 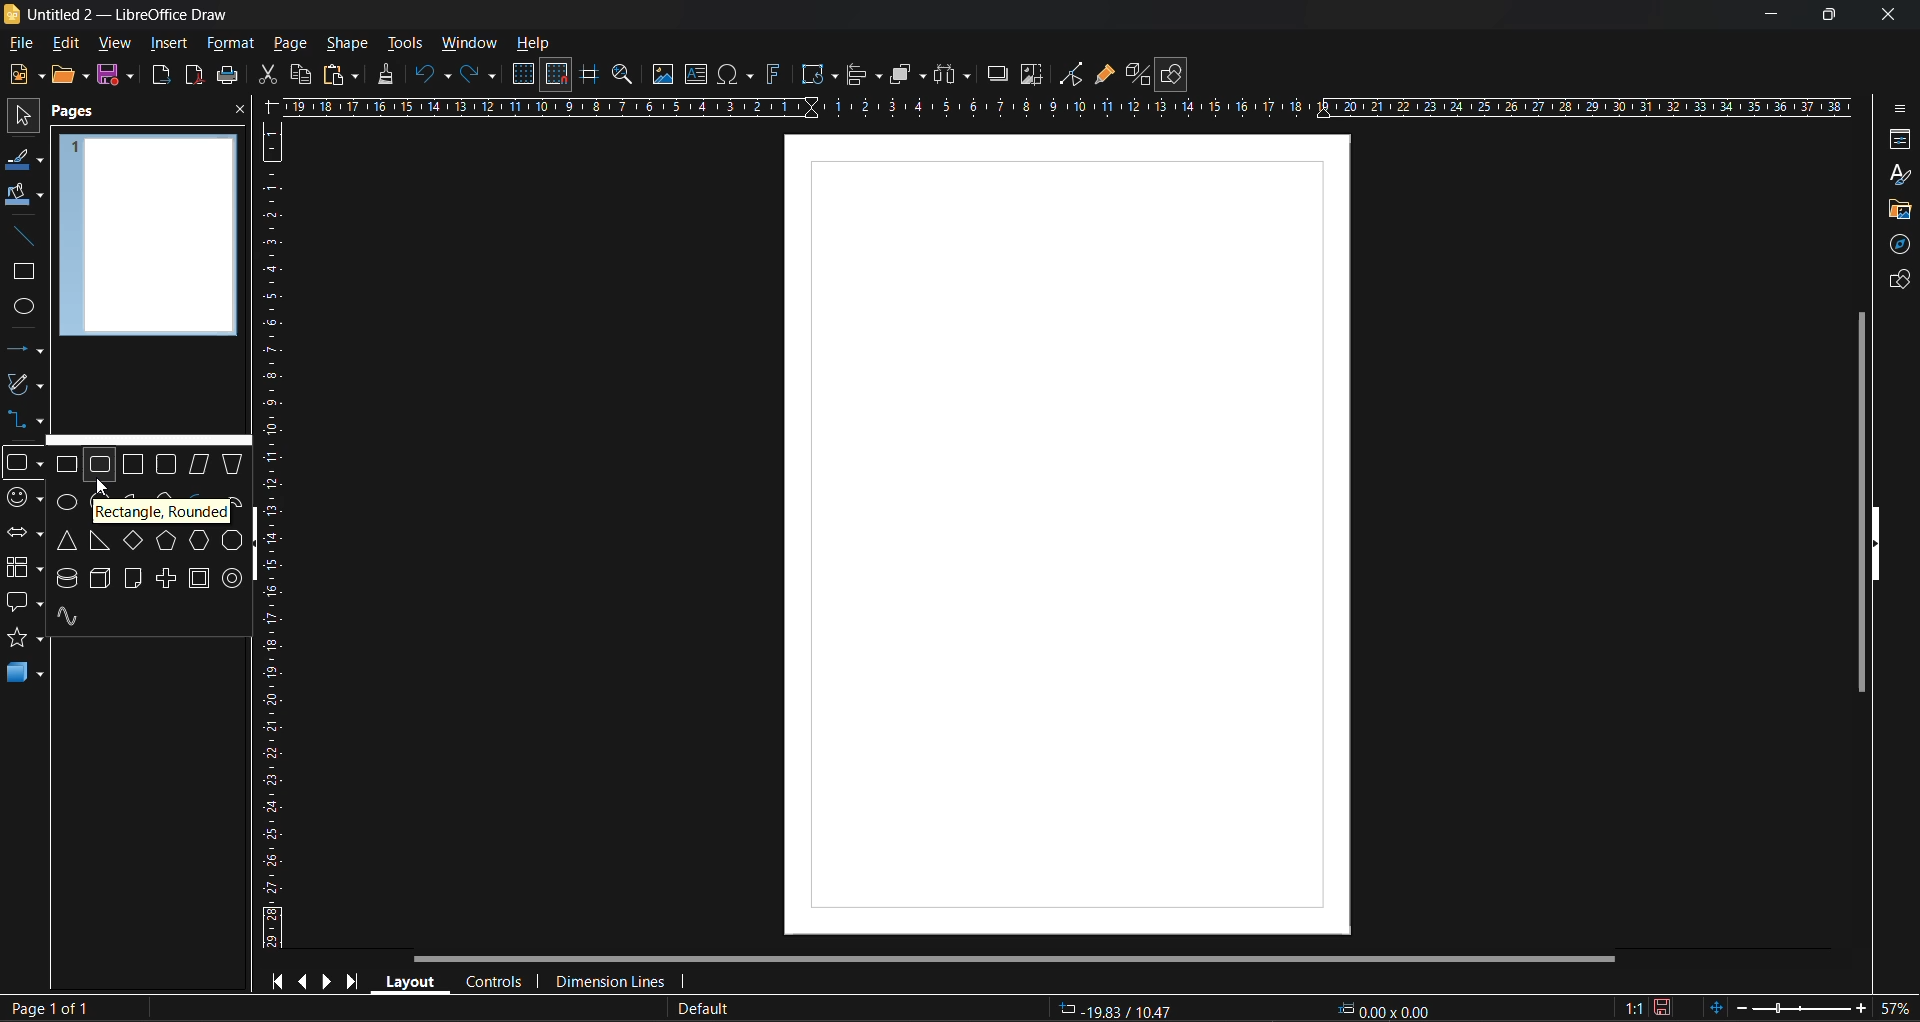 I want to click on shapes, so click(x=1897, y=279).